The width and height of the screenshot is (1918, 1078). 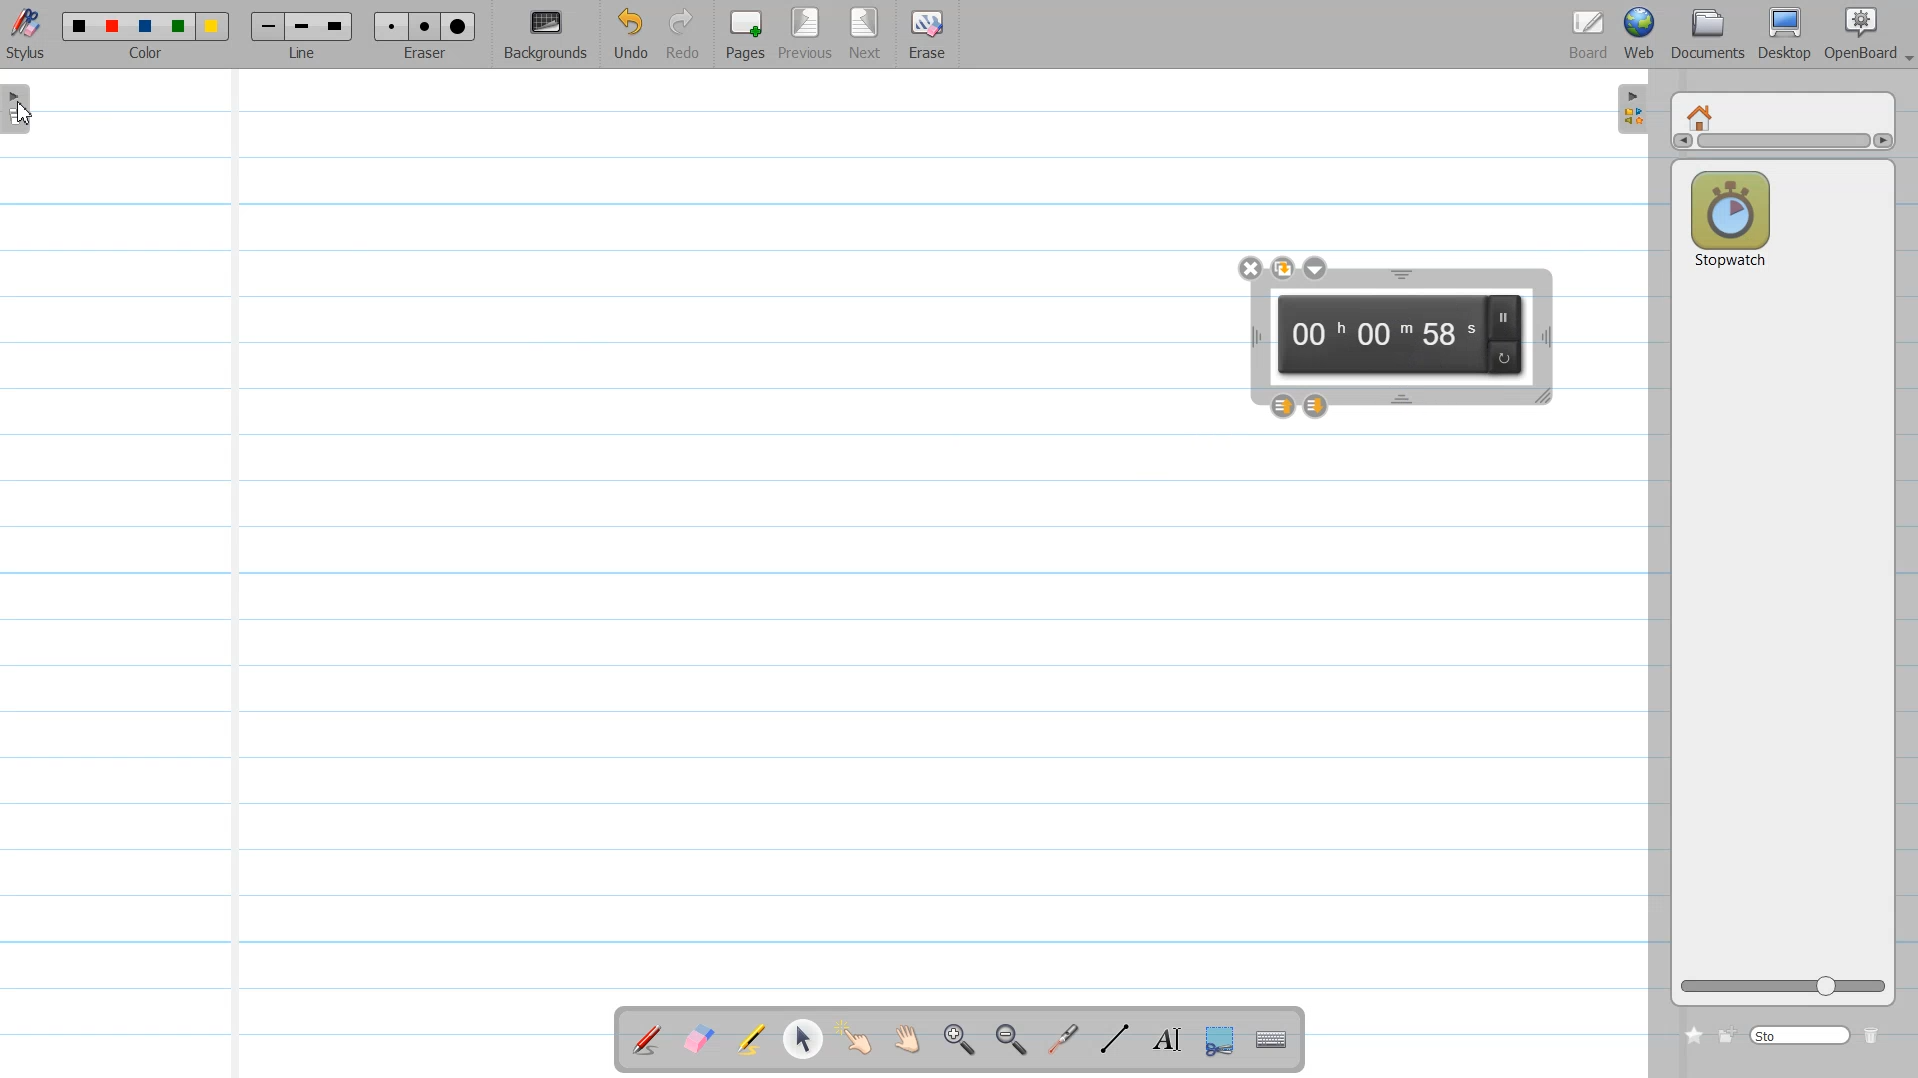 What do you see at coordinates (960, 1040) in the screenshot?
I see `Zoom in` at bounding box center [960, 1040].